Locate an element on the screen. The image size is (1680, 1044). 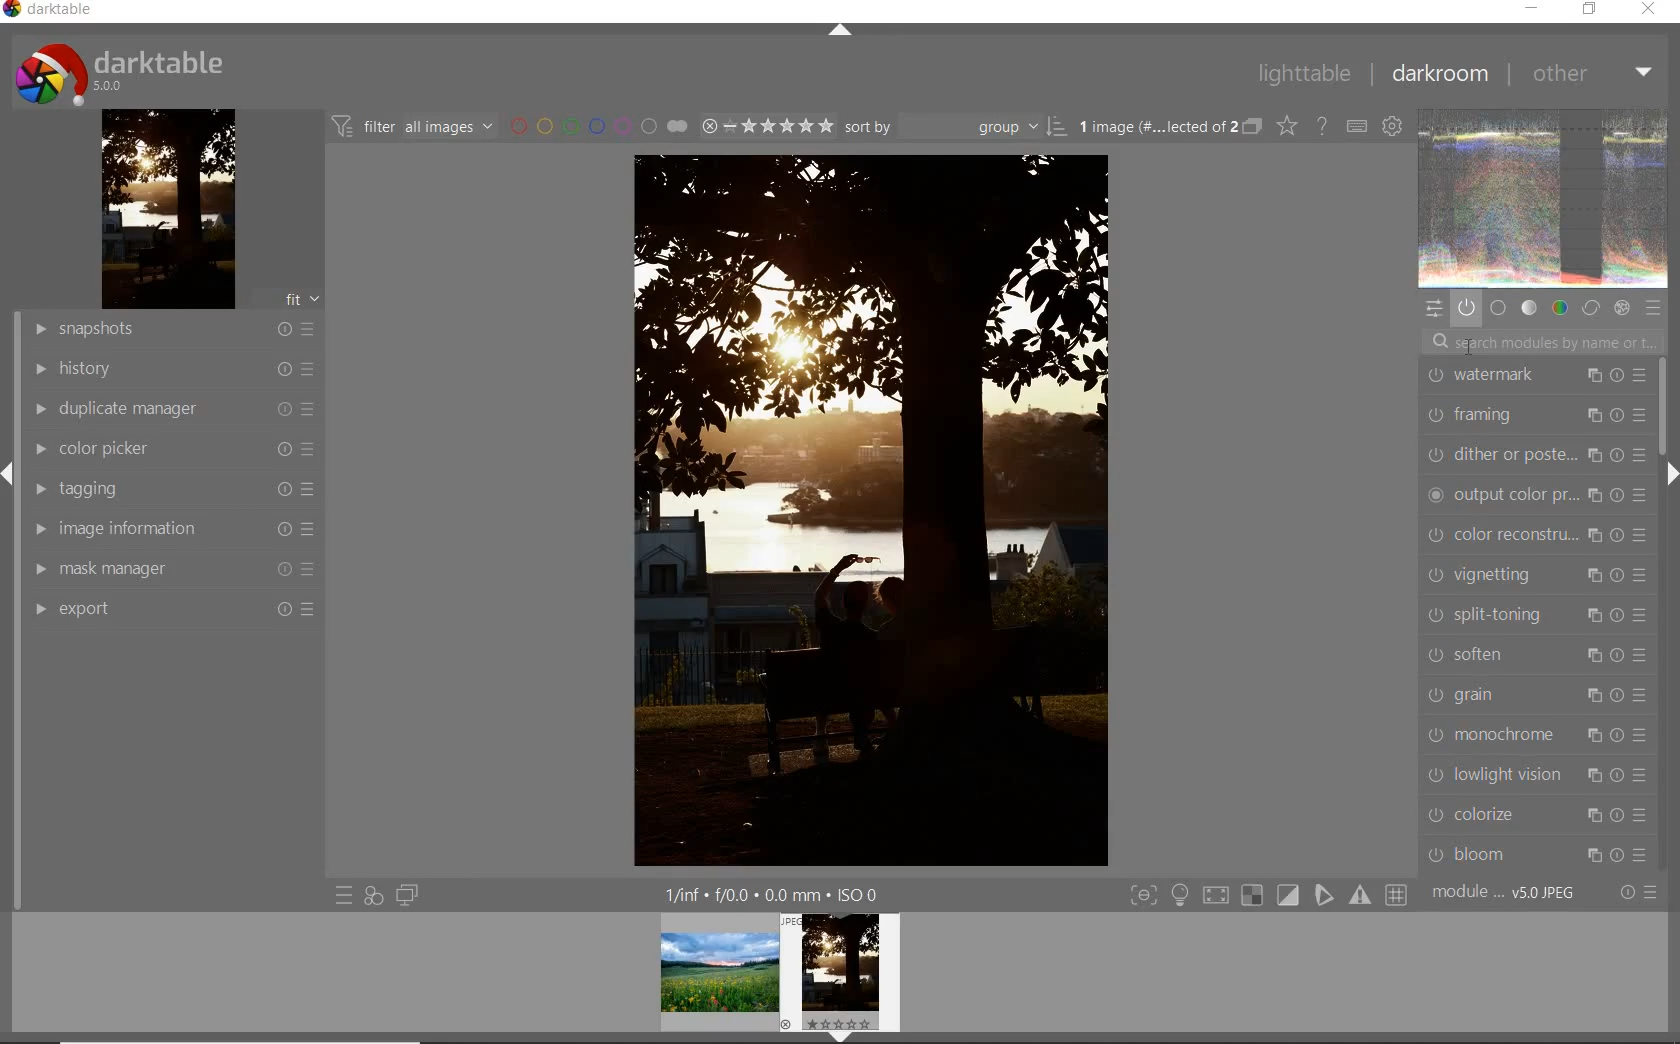
display a second darkroom image widow is located at coordinates (408, 895).